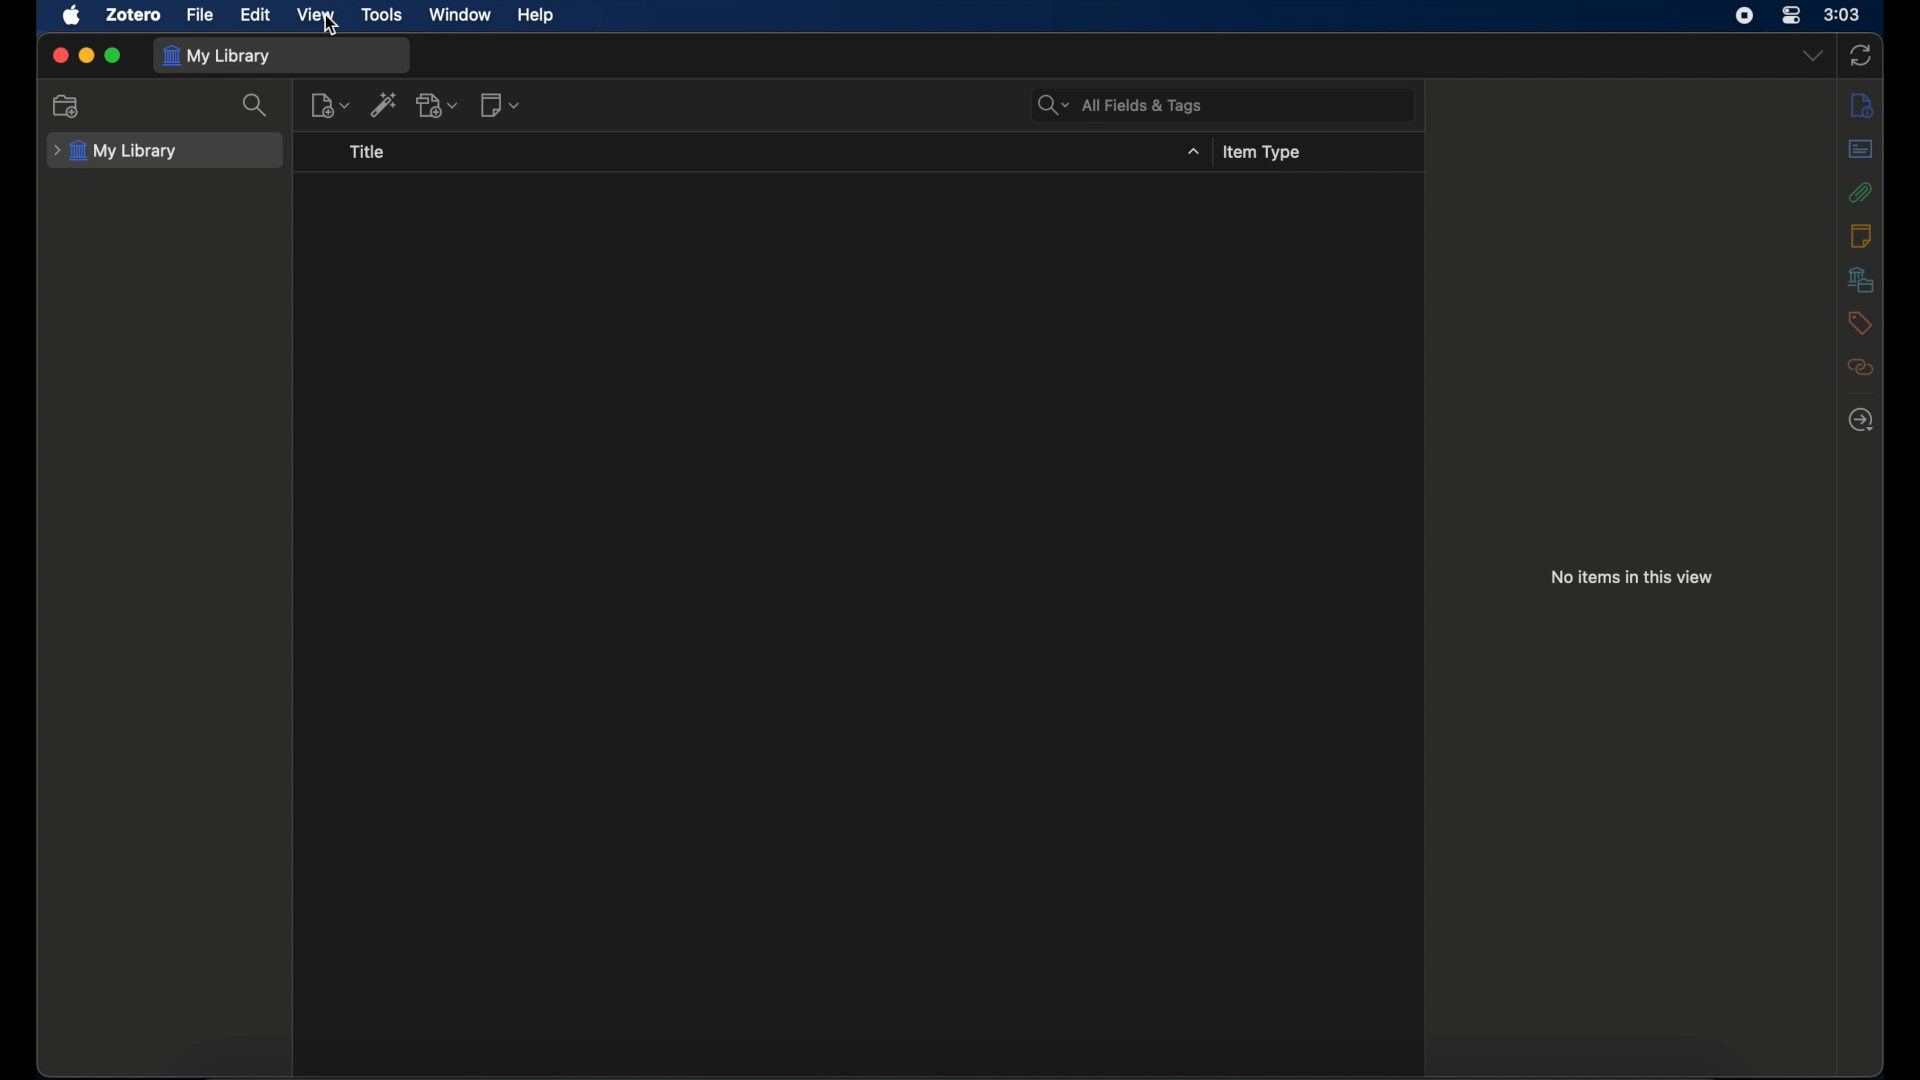  I want to click on maximize, so click(114, 55).